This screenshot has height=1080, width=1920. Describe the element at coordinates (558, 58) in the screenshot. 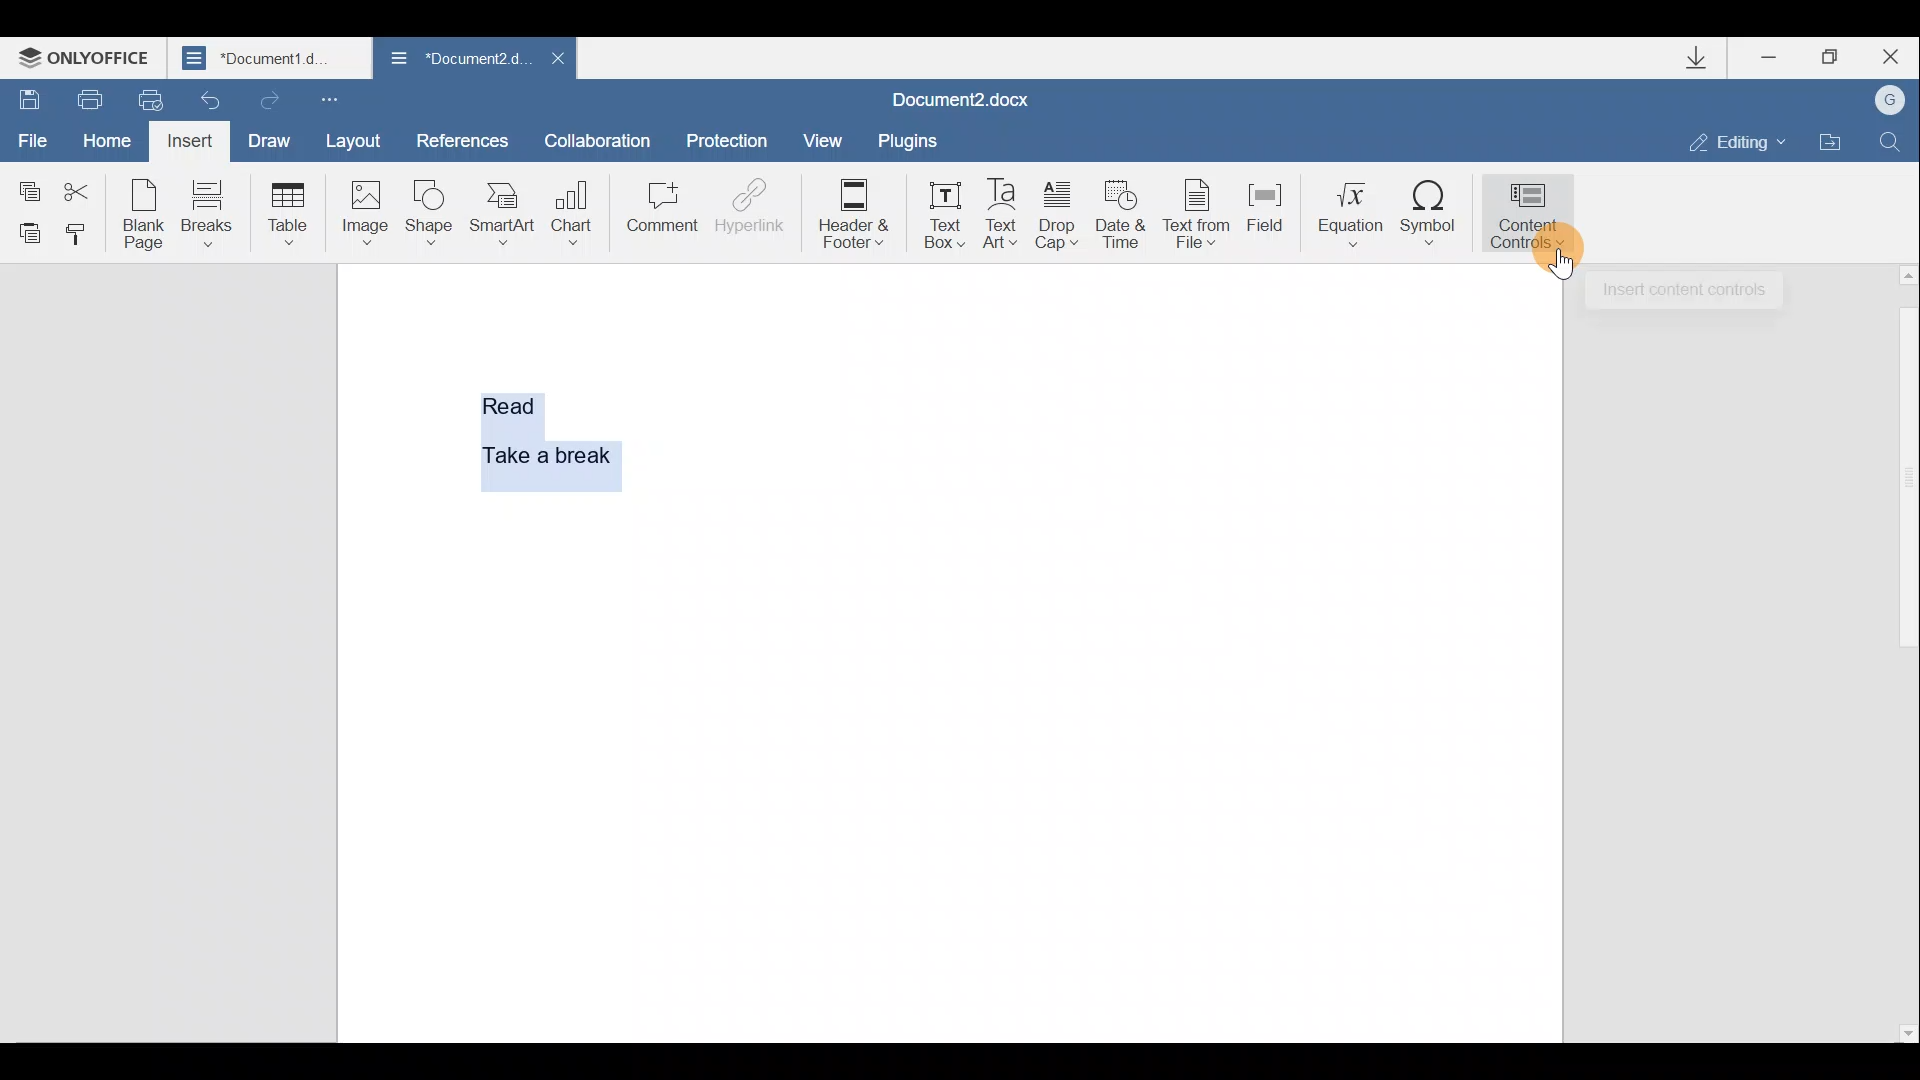

I see `Close` at that location.